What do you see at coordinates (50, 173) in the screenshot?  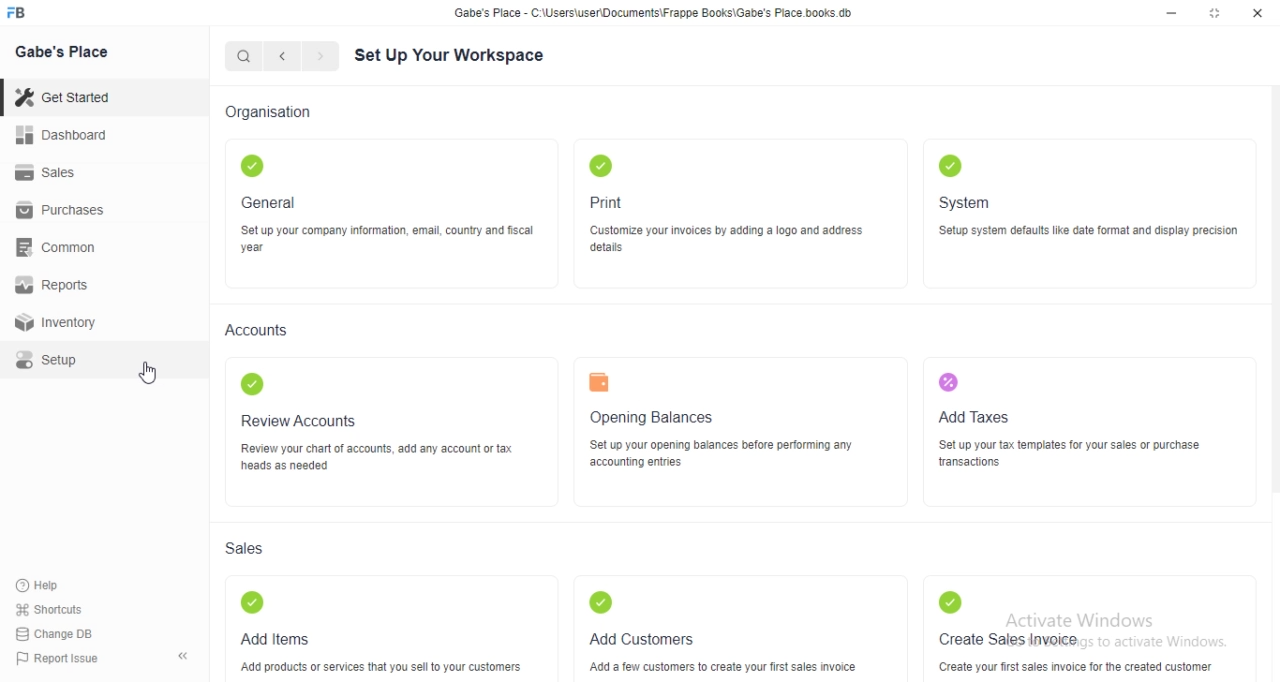 I see `Sales` at bounding box center [50, 173].